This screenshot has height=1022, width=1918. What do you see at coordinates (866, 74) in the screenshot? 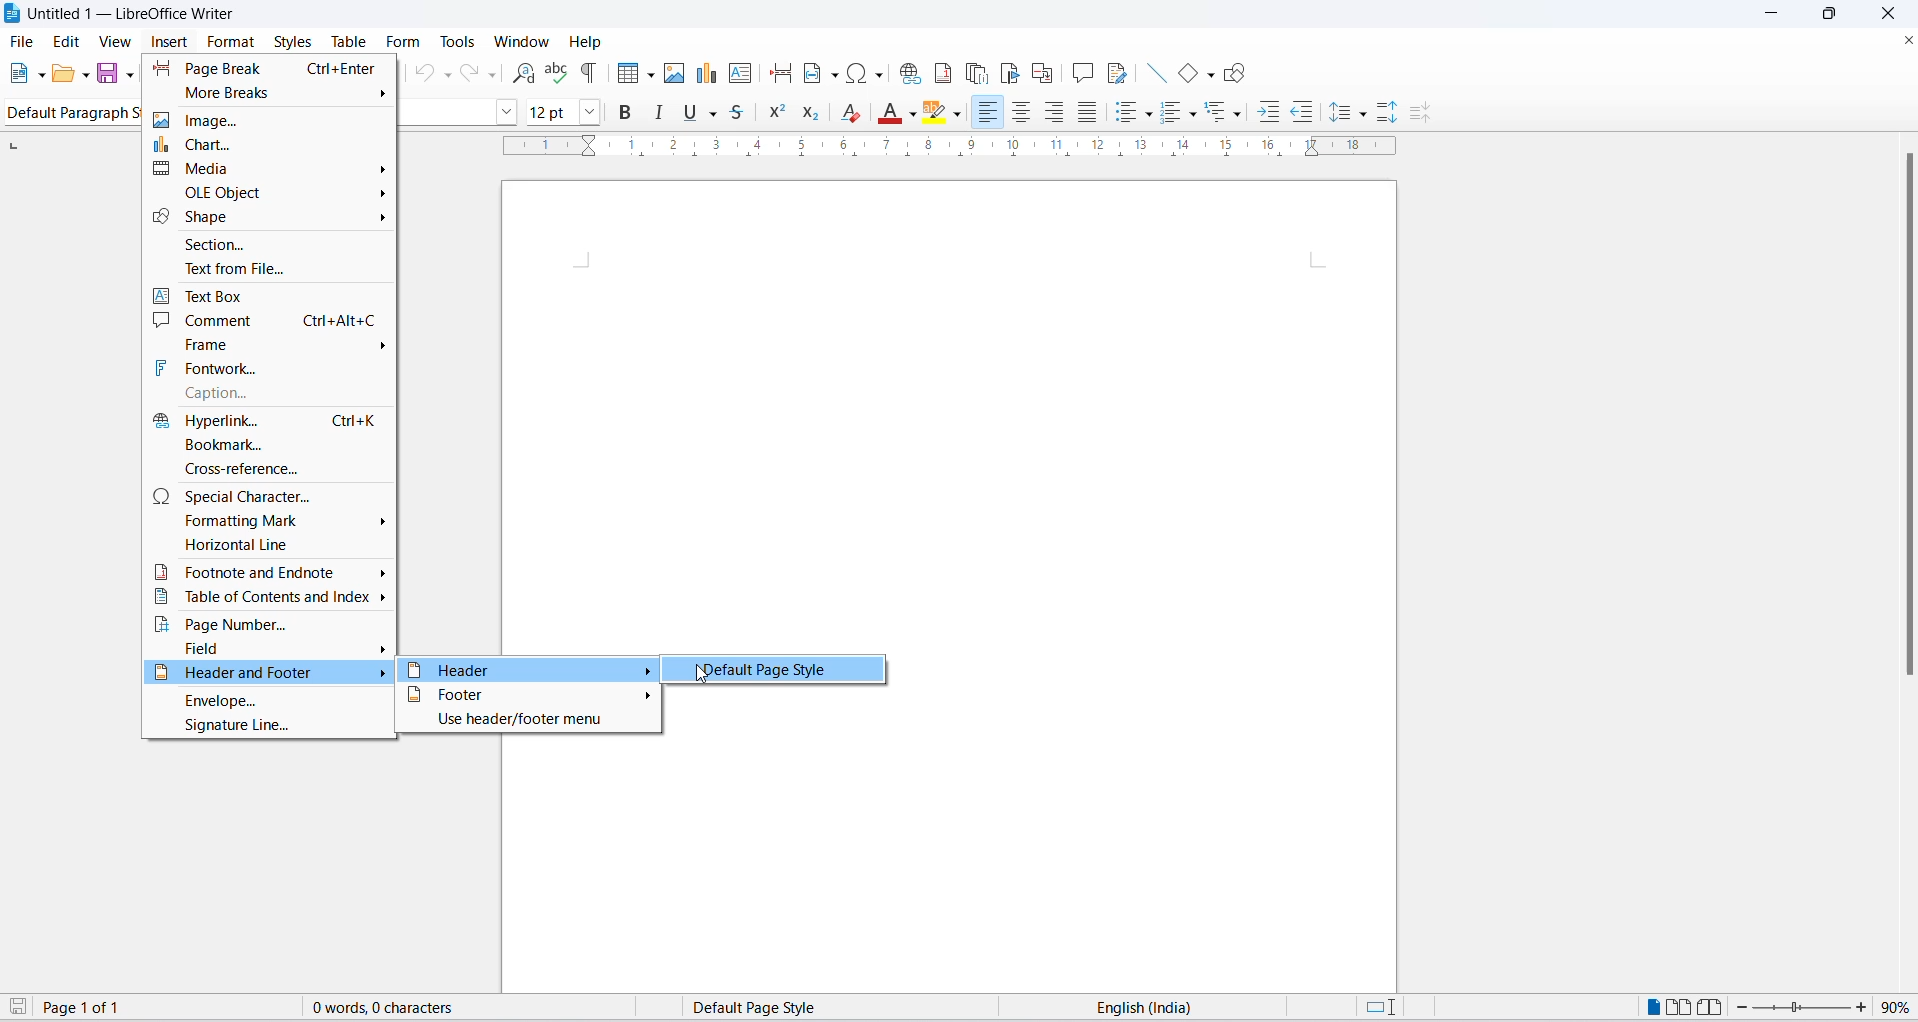
I see `insert special characters` at bounding box center [866, 74].